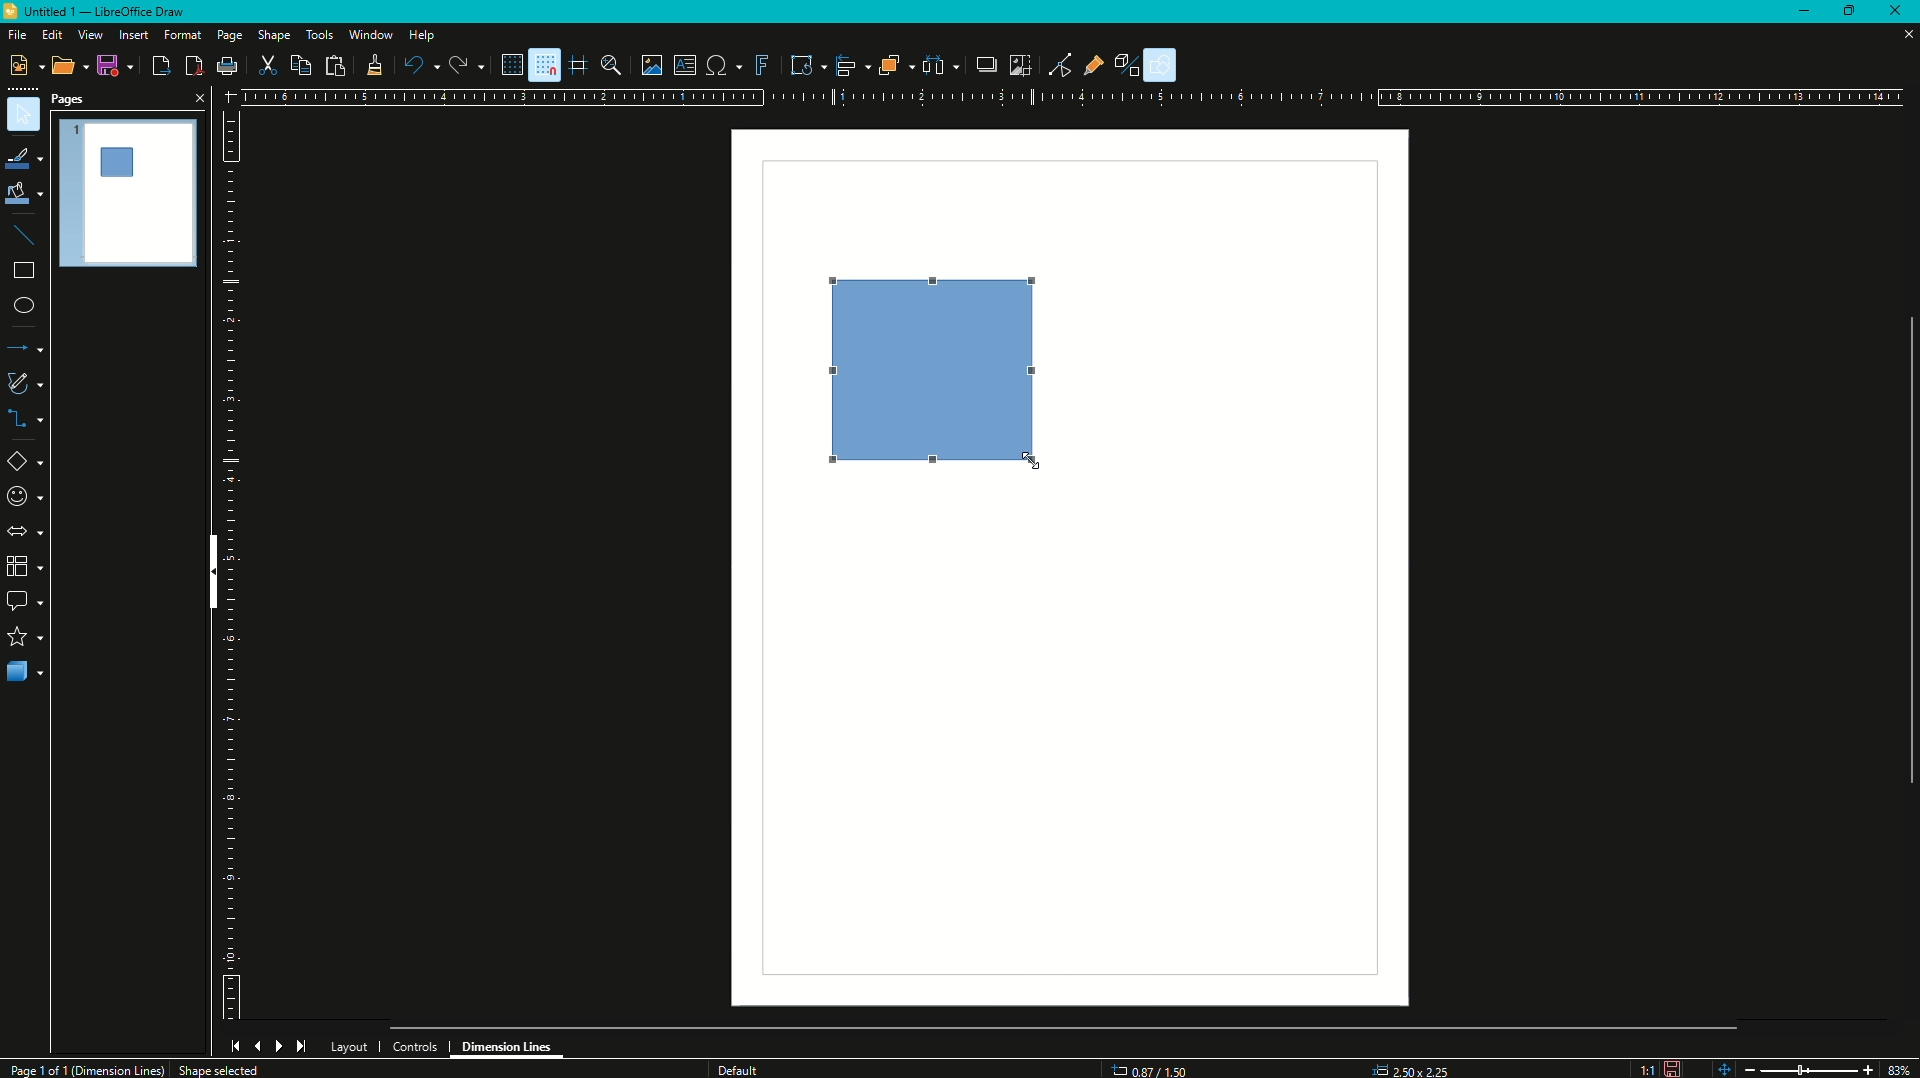  What do you see at coordinates (274, 37) in the screenshot?
I see `Shape` at bounding box center [274, 37].